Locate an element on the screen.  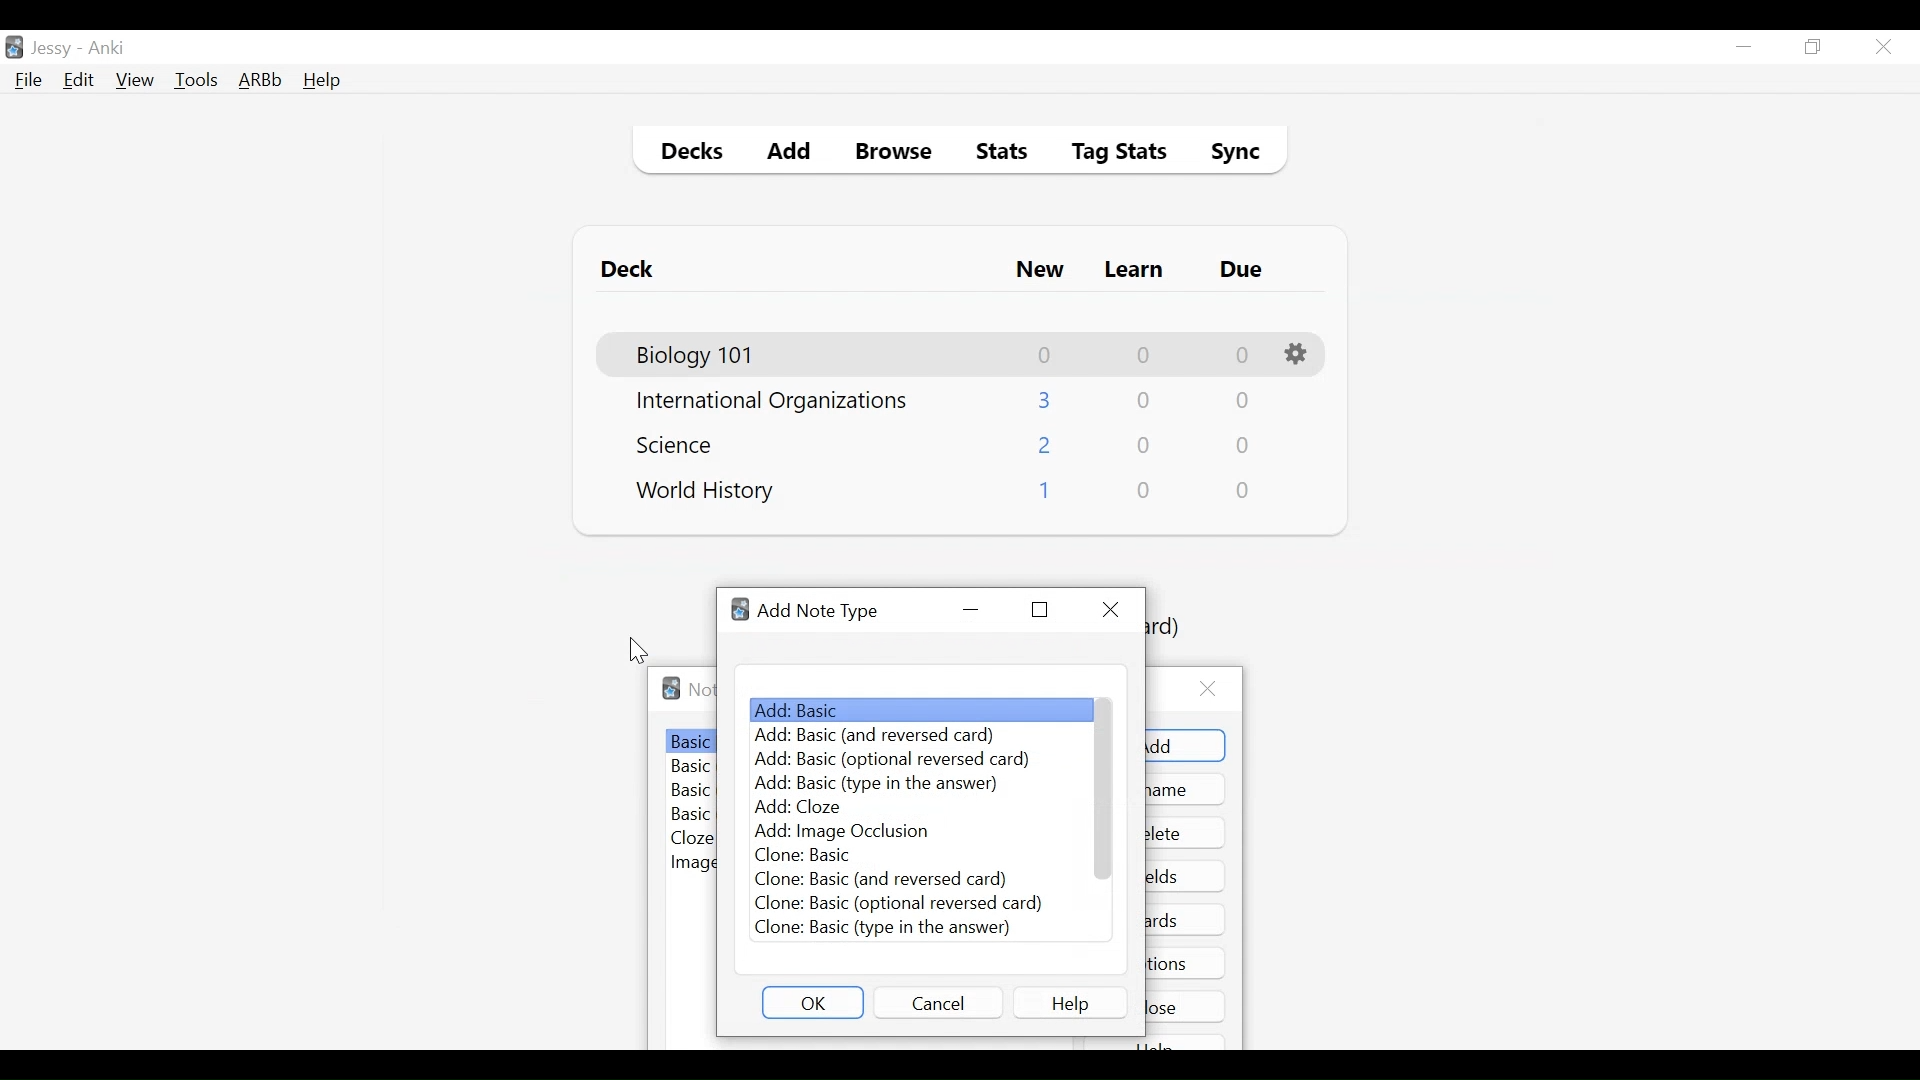
Deck Name is located at coordinates (772, 402).